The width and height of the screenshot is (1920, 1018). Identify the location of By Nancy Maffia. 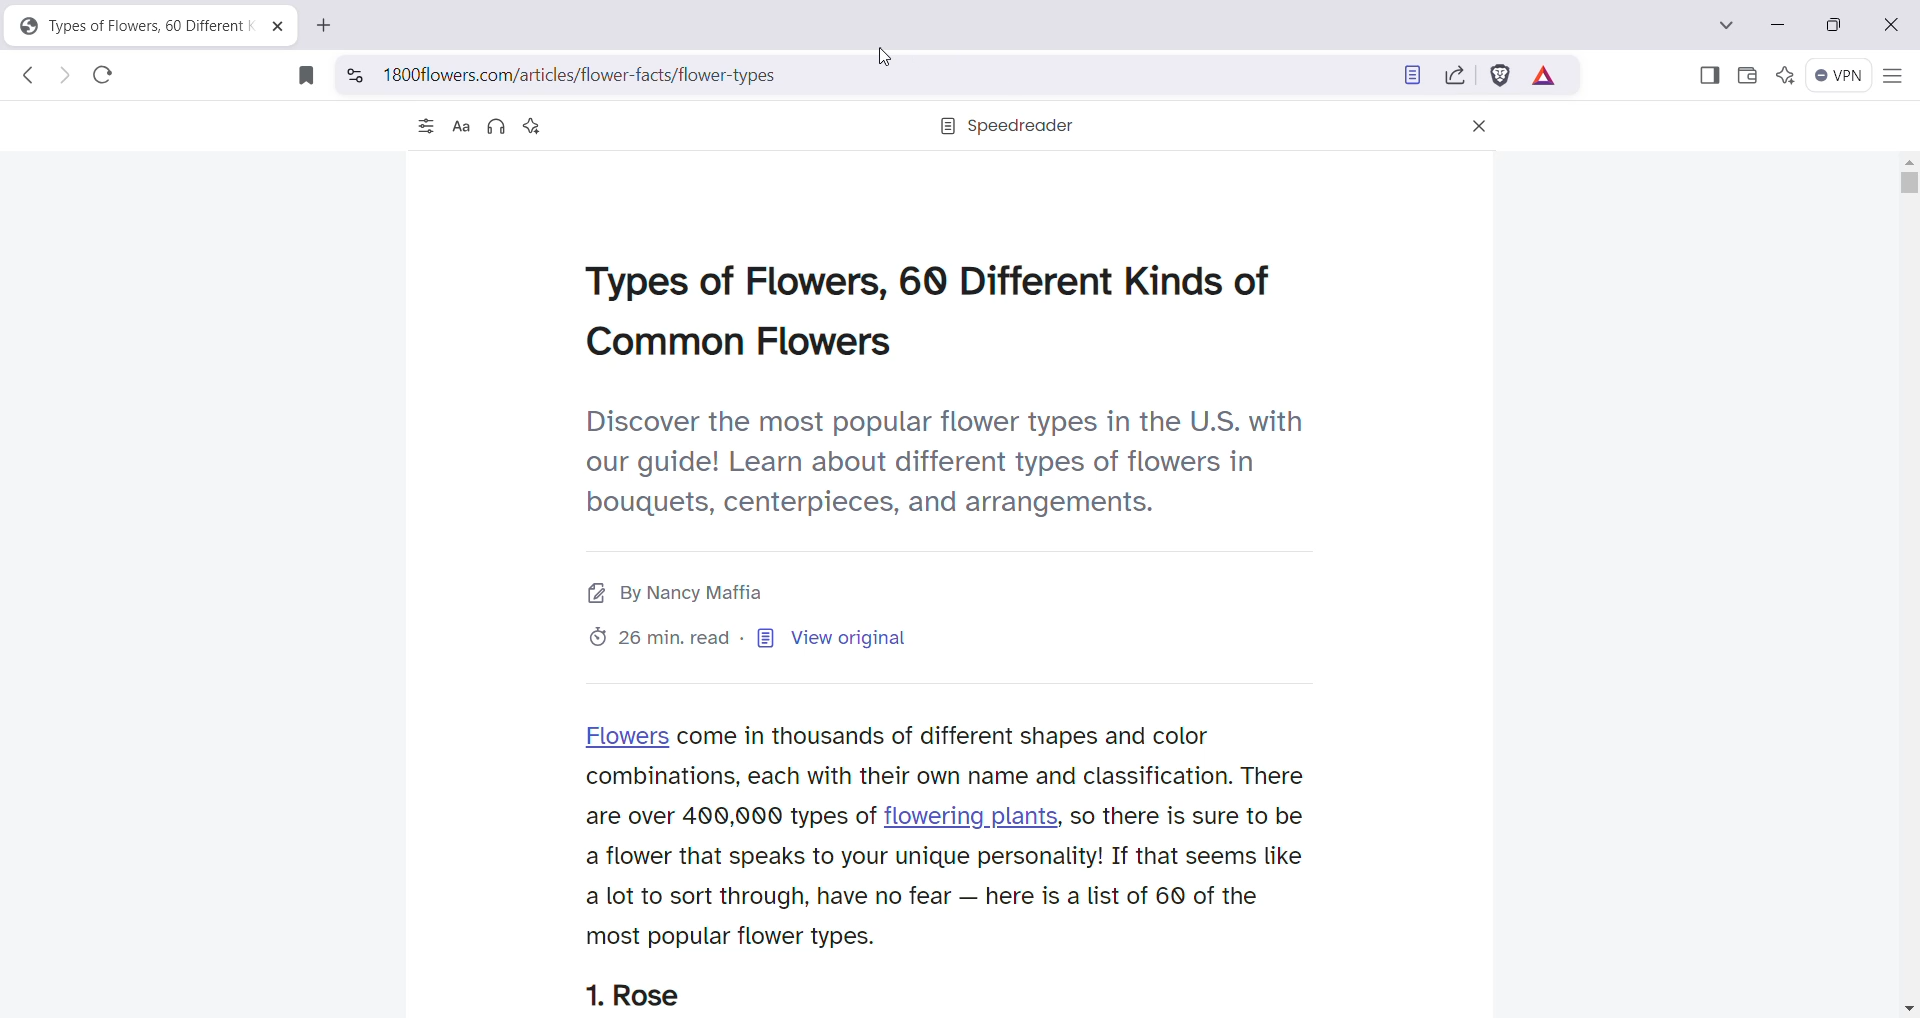
(682, 593).